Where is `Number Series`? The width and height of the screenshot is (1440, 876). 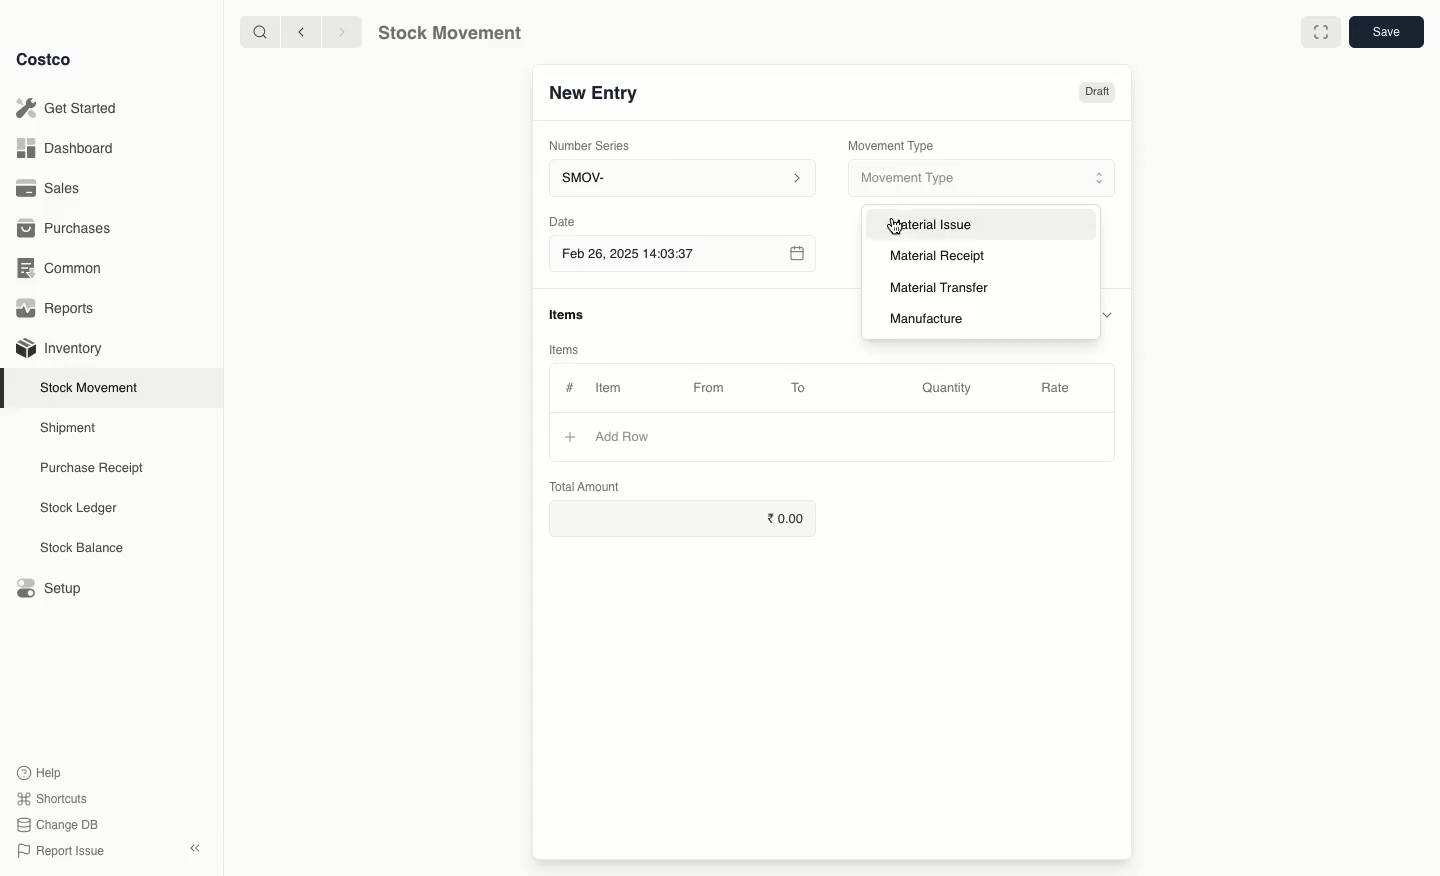
Number Series is located at coordinates (597, 149).